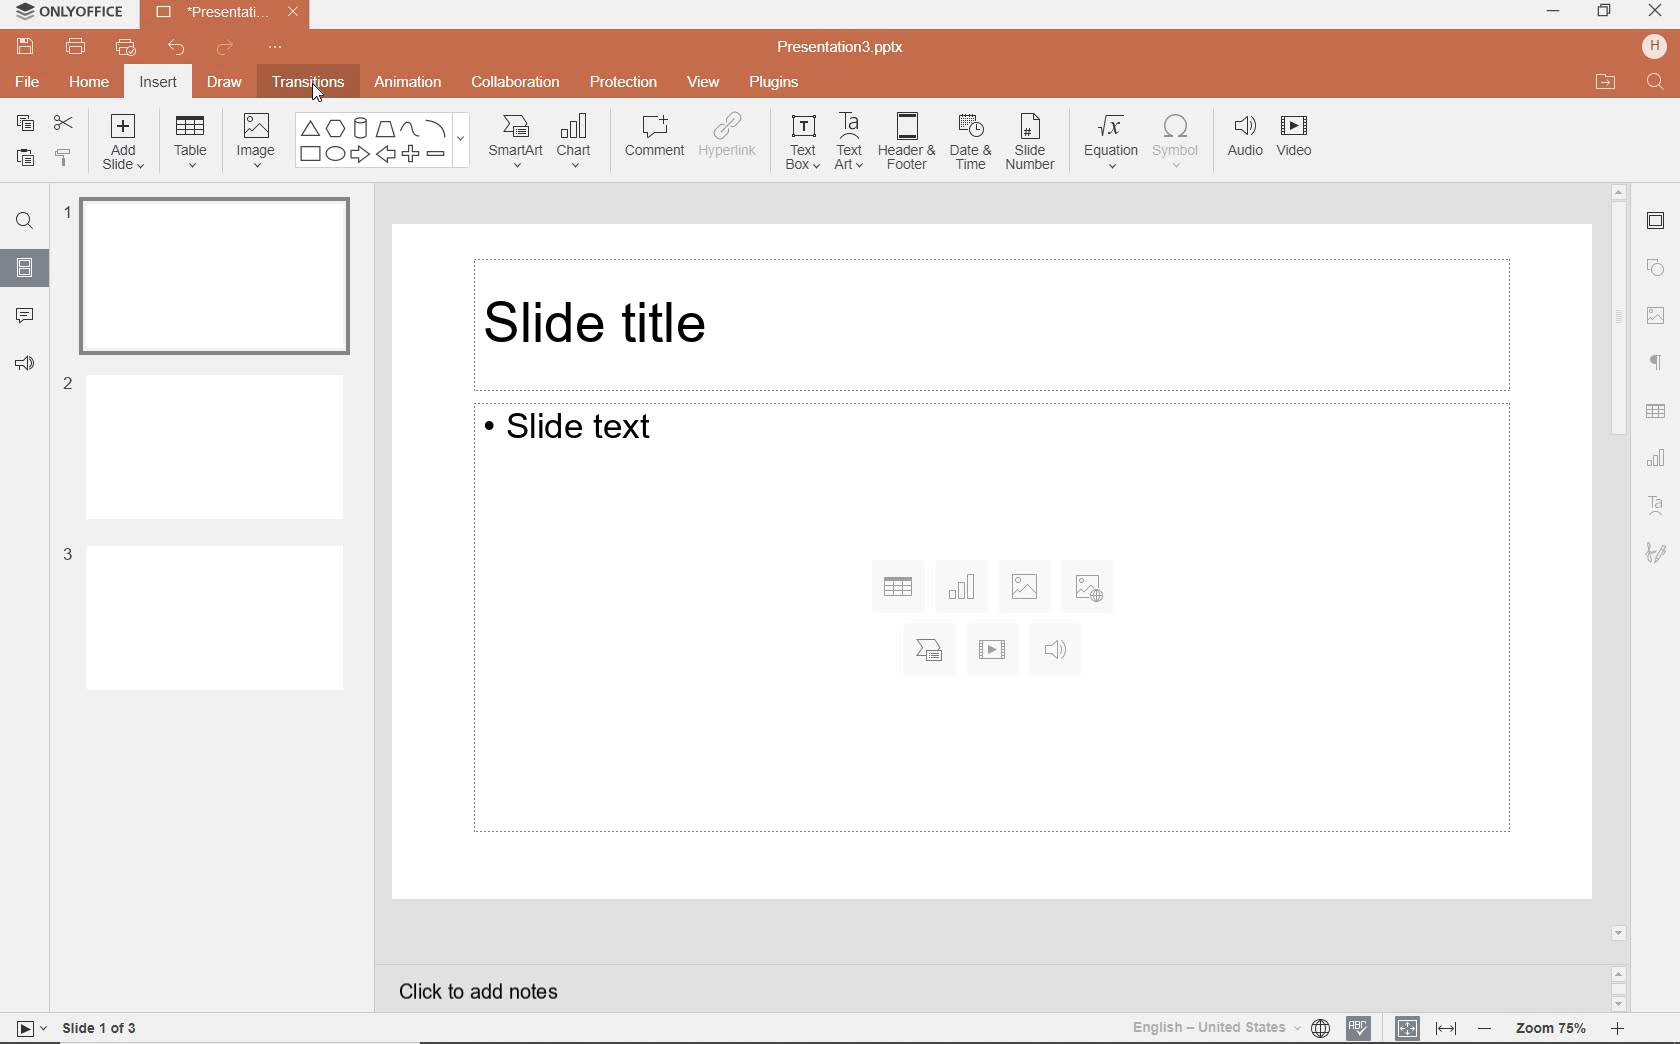 The height and width of the screenshot is (1044, 1680). I want to click on SLIDE NUMBER, so click(1030, 146).